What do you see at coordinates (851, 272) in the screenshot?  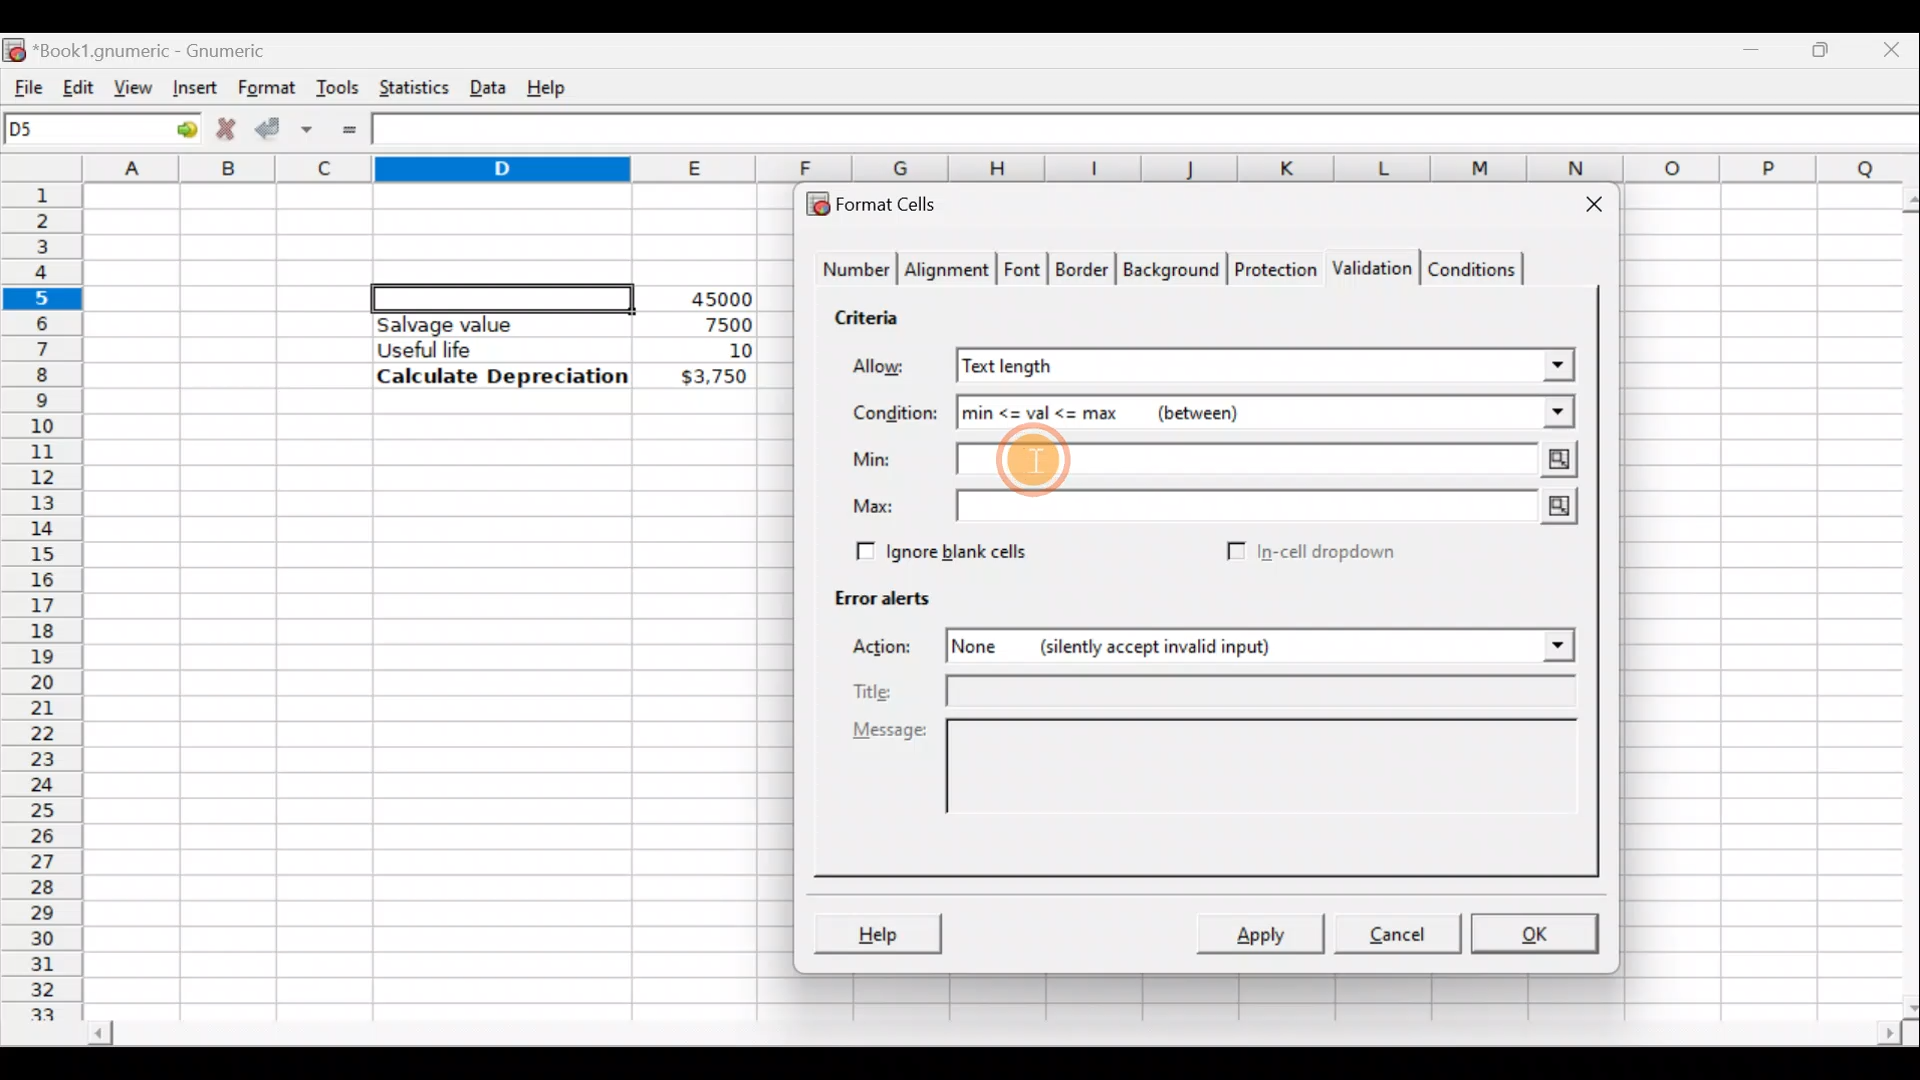 I see `Number` at bounding box center [851, 272].